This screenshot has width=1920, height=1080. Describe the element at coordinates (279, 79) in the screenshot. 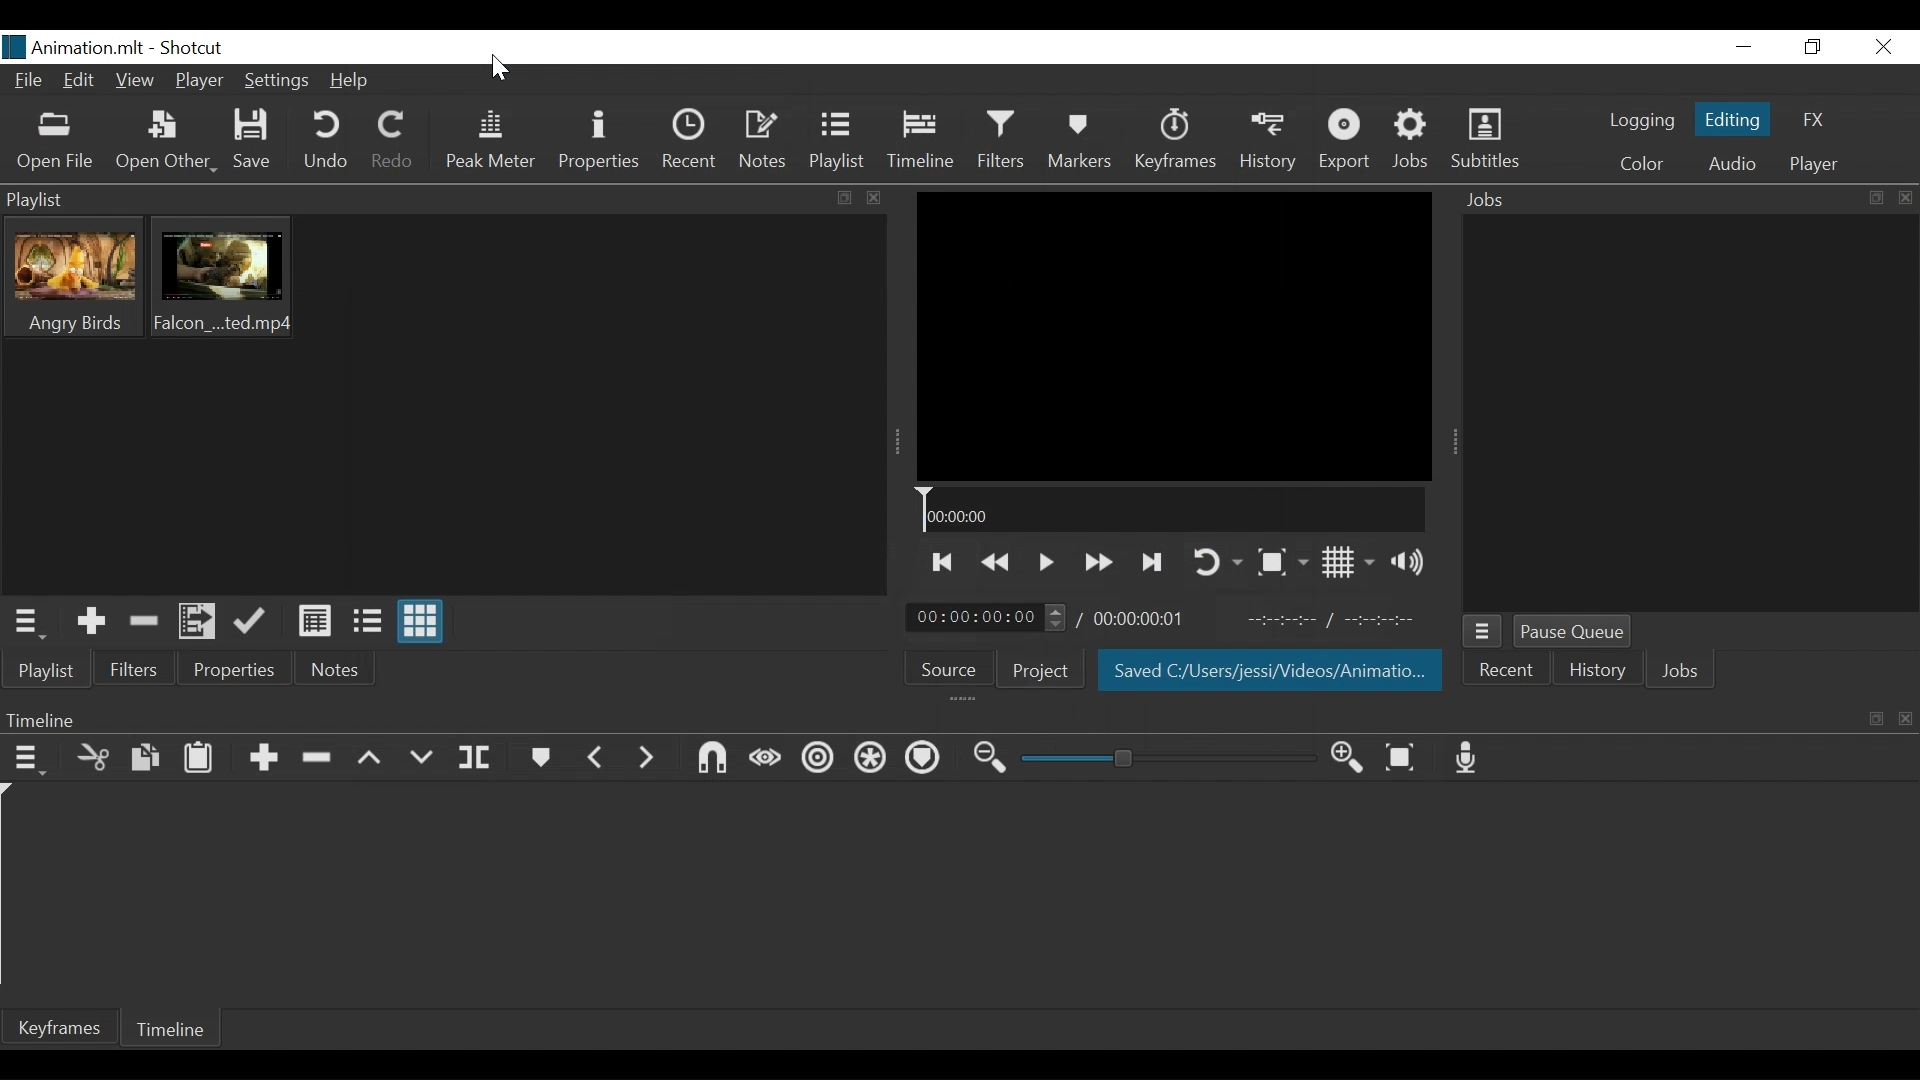

I see `Settings` at that location.